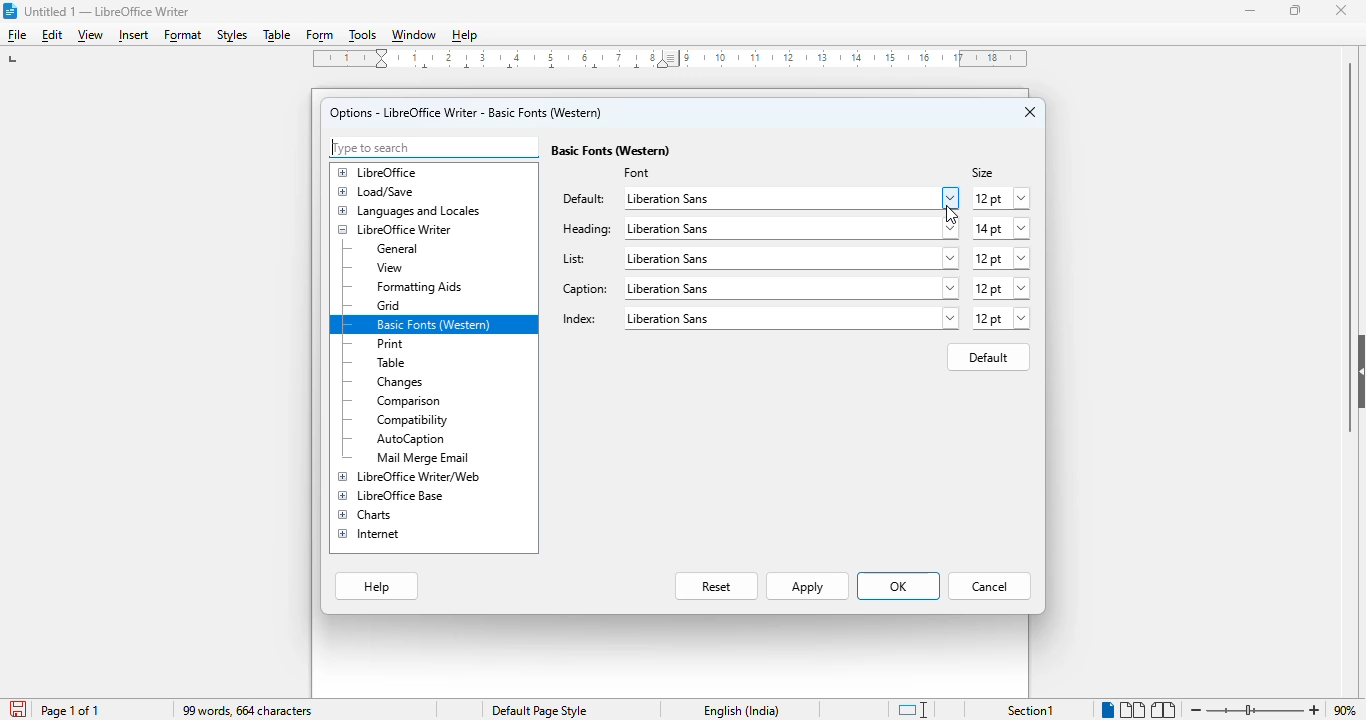  I want to click on reset, so click(718, 586).